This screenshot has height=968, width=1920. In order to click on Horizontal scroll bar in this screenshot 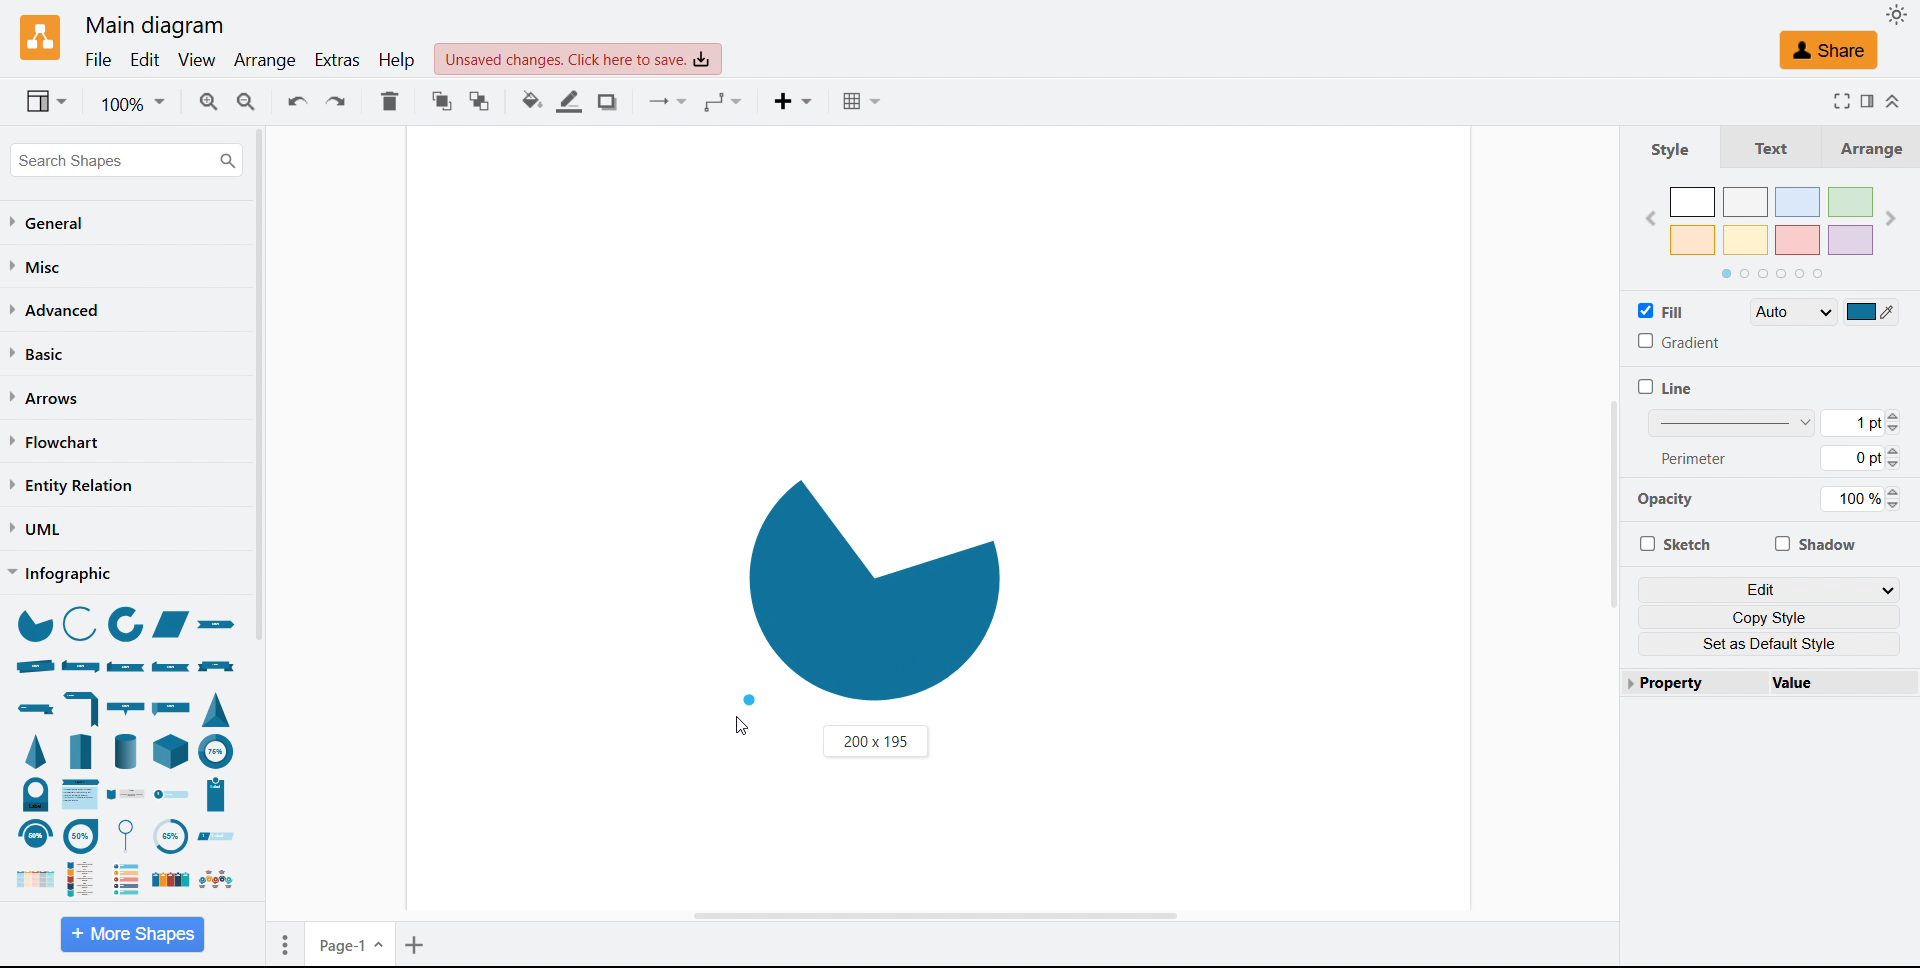, I will do `click(932, 914)`.